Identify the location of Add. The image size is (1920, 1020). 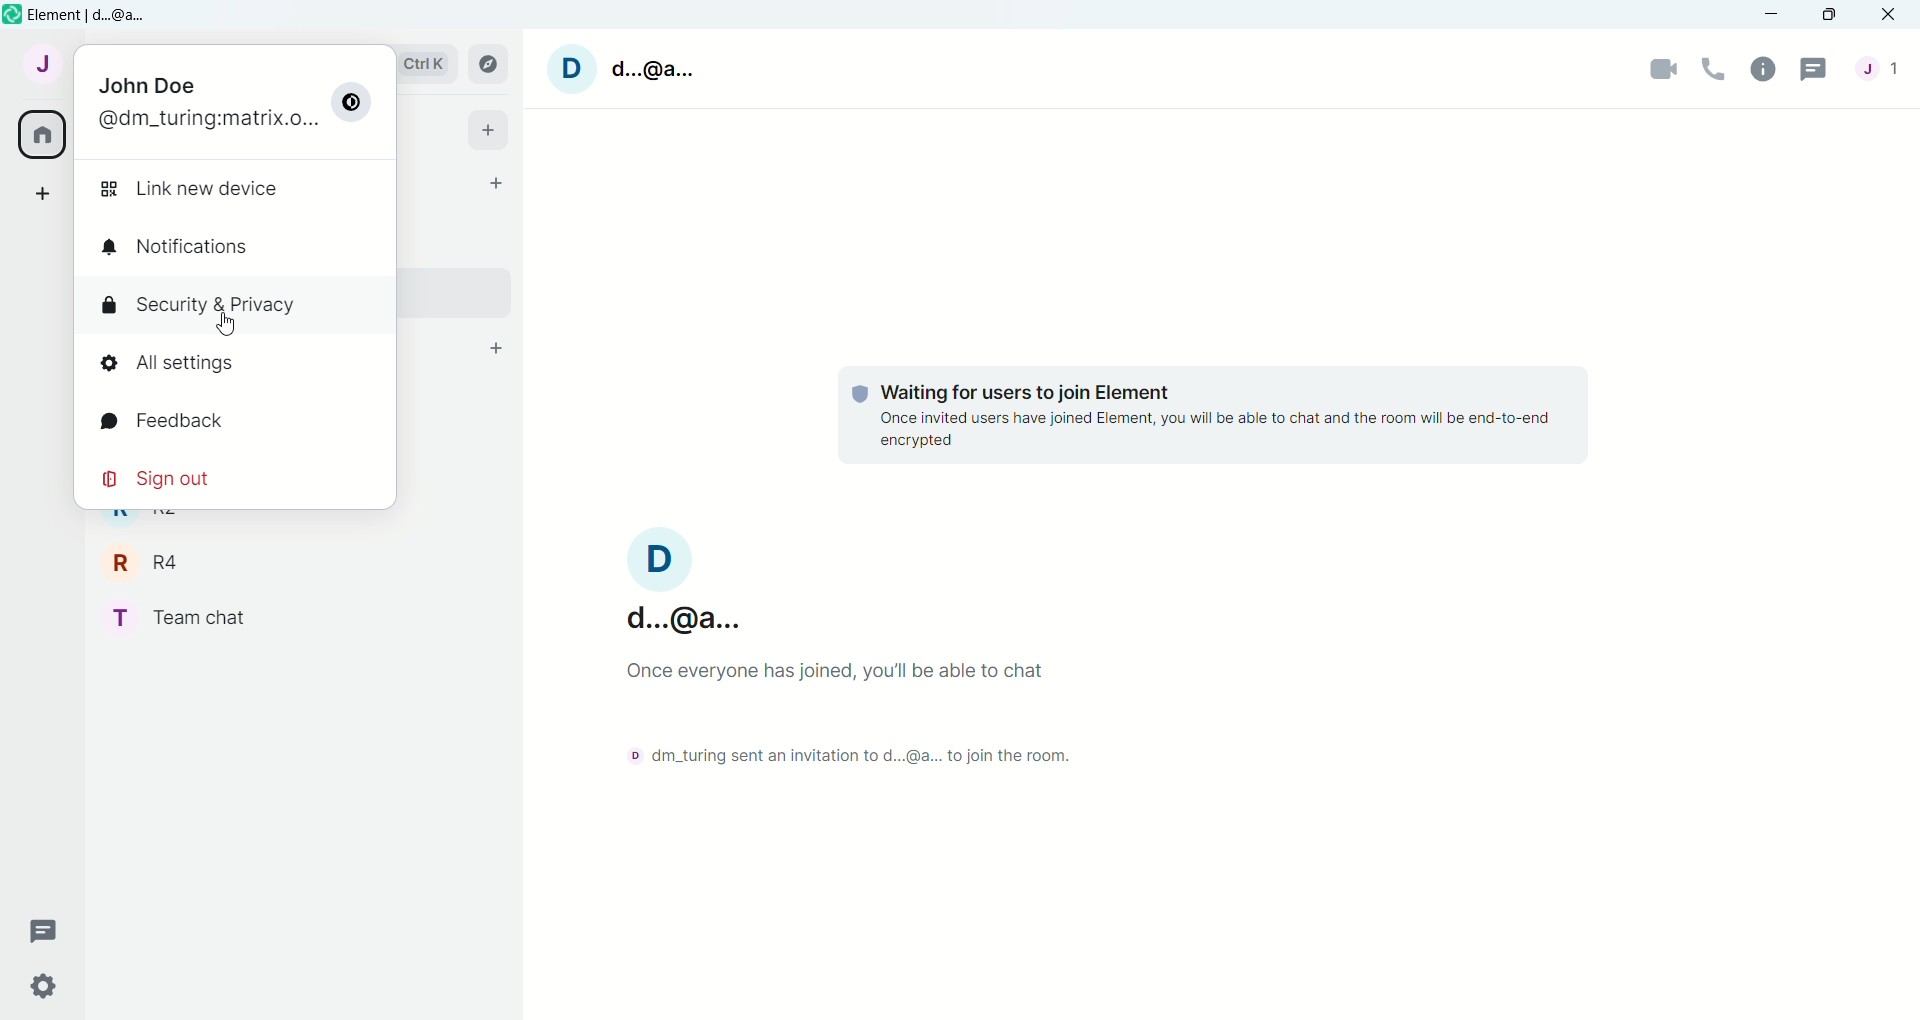
(491, 131).